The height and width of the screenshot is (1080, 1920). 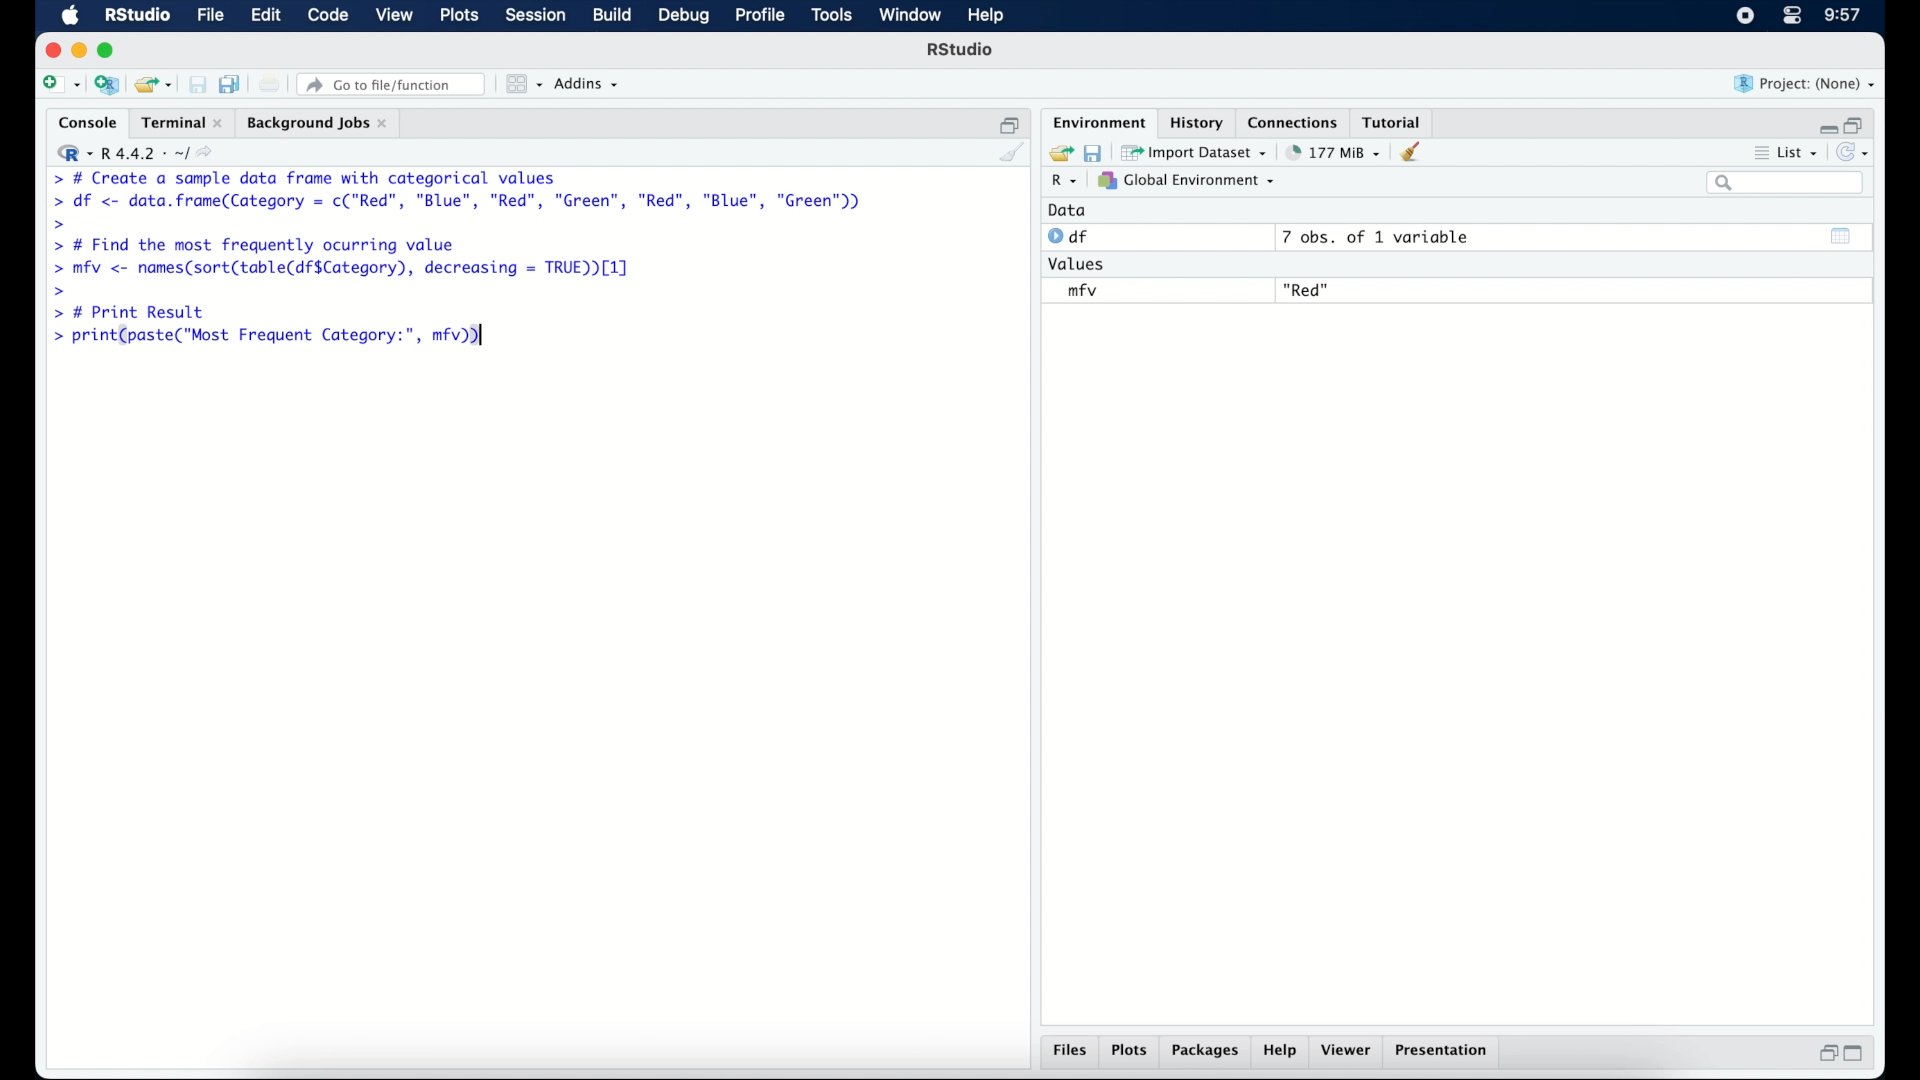 What do you see at coordinates (266, 246) in the screenshot?
I see `> # Find the most frequently ocurring value|` at bounding box center [266, 246].